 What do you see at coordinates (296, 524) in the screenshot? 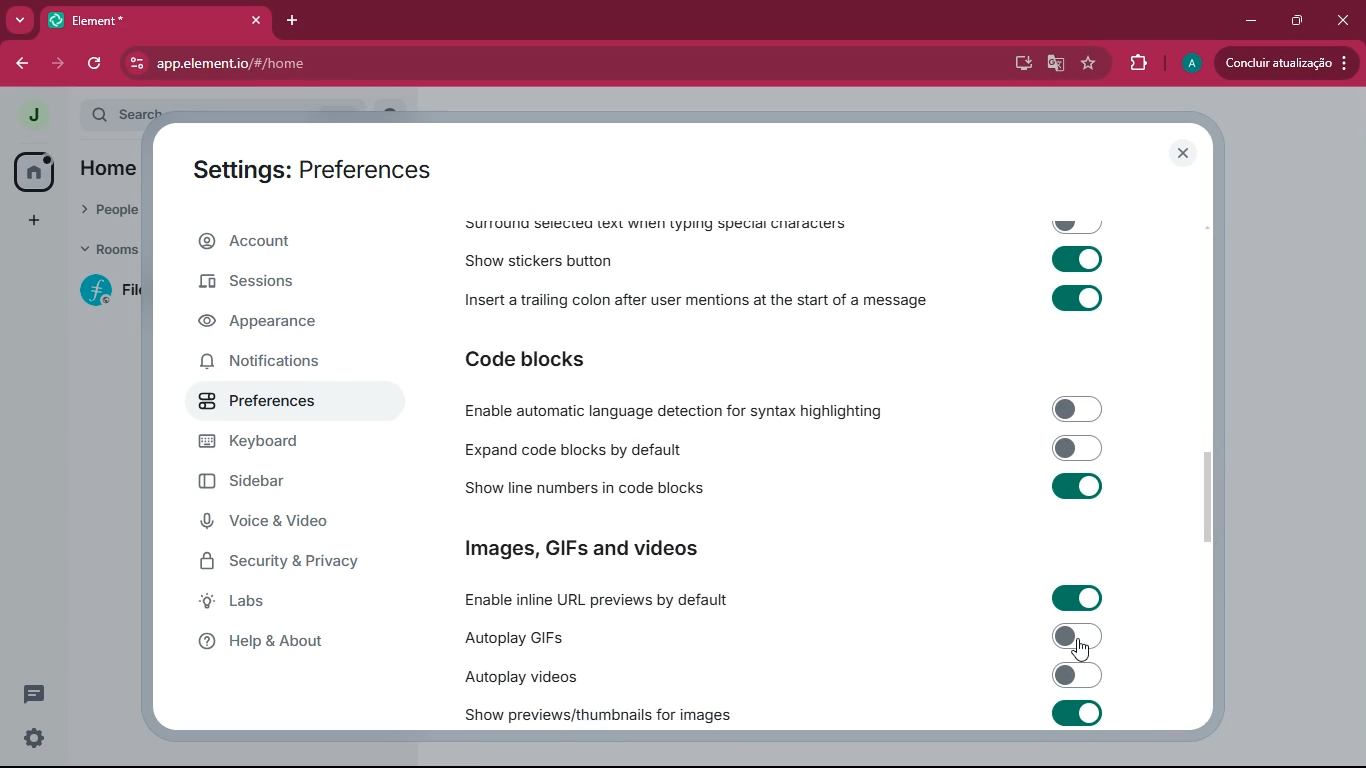
I see `voice & video` at bounding box center [296, 524].